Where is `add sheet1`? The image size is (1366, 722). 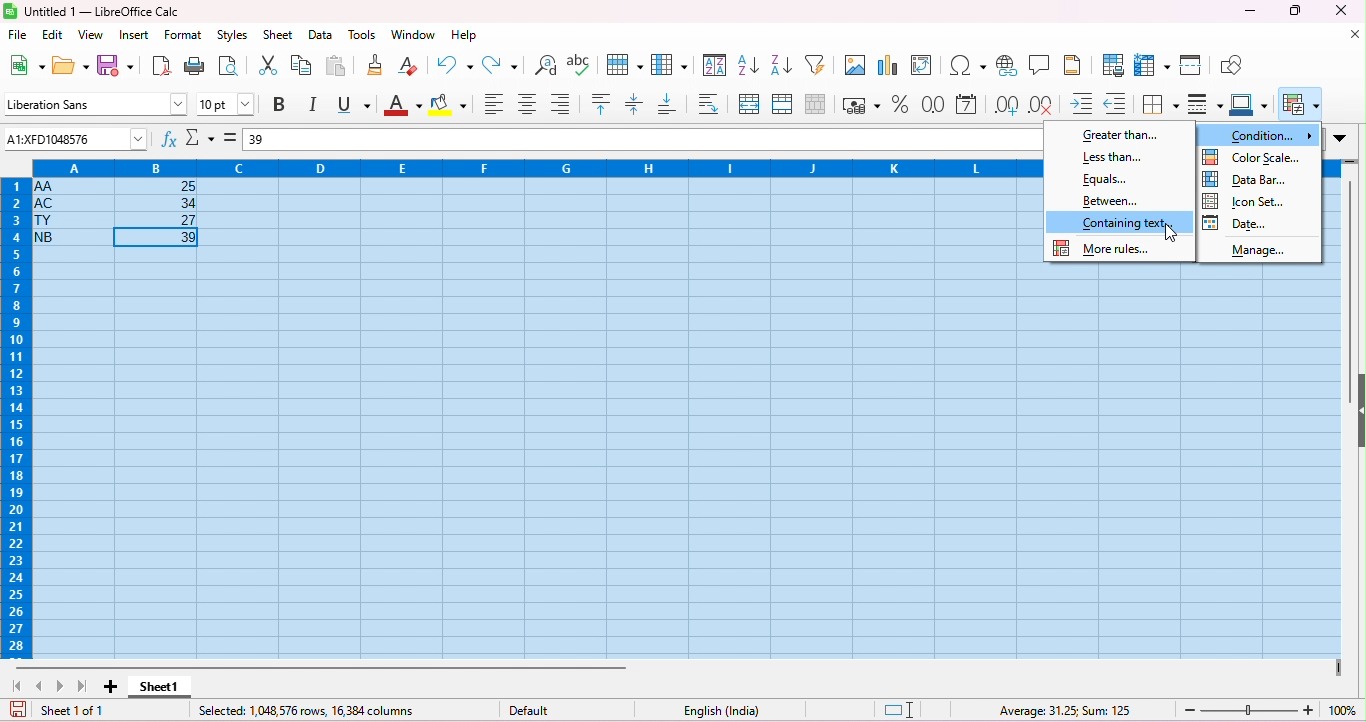
add sheet1 is located at coordinates (108, 686).